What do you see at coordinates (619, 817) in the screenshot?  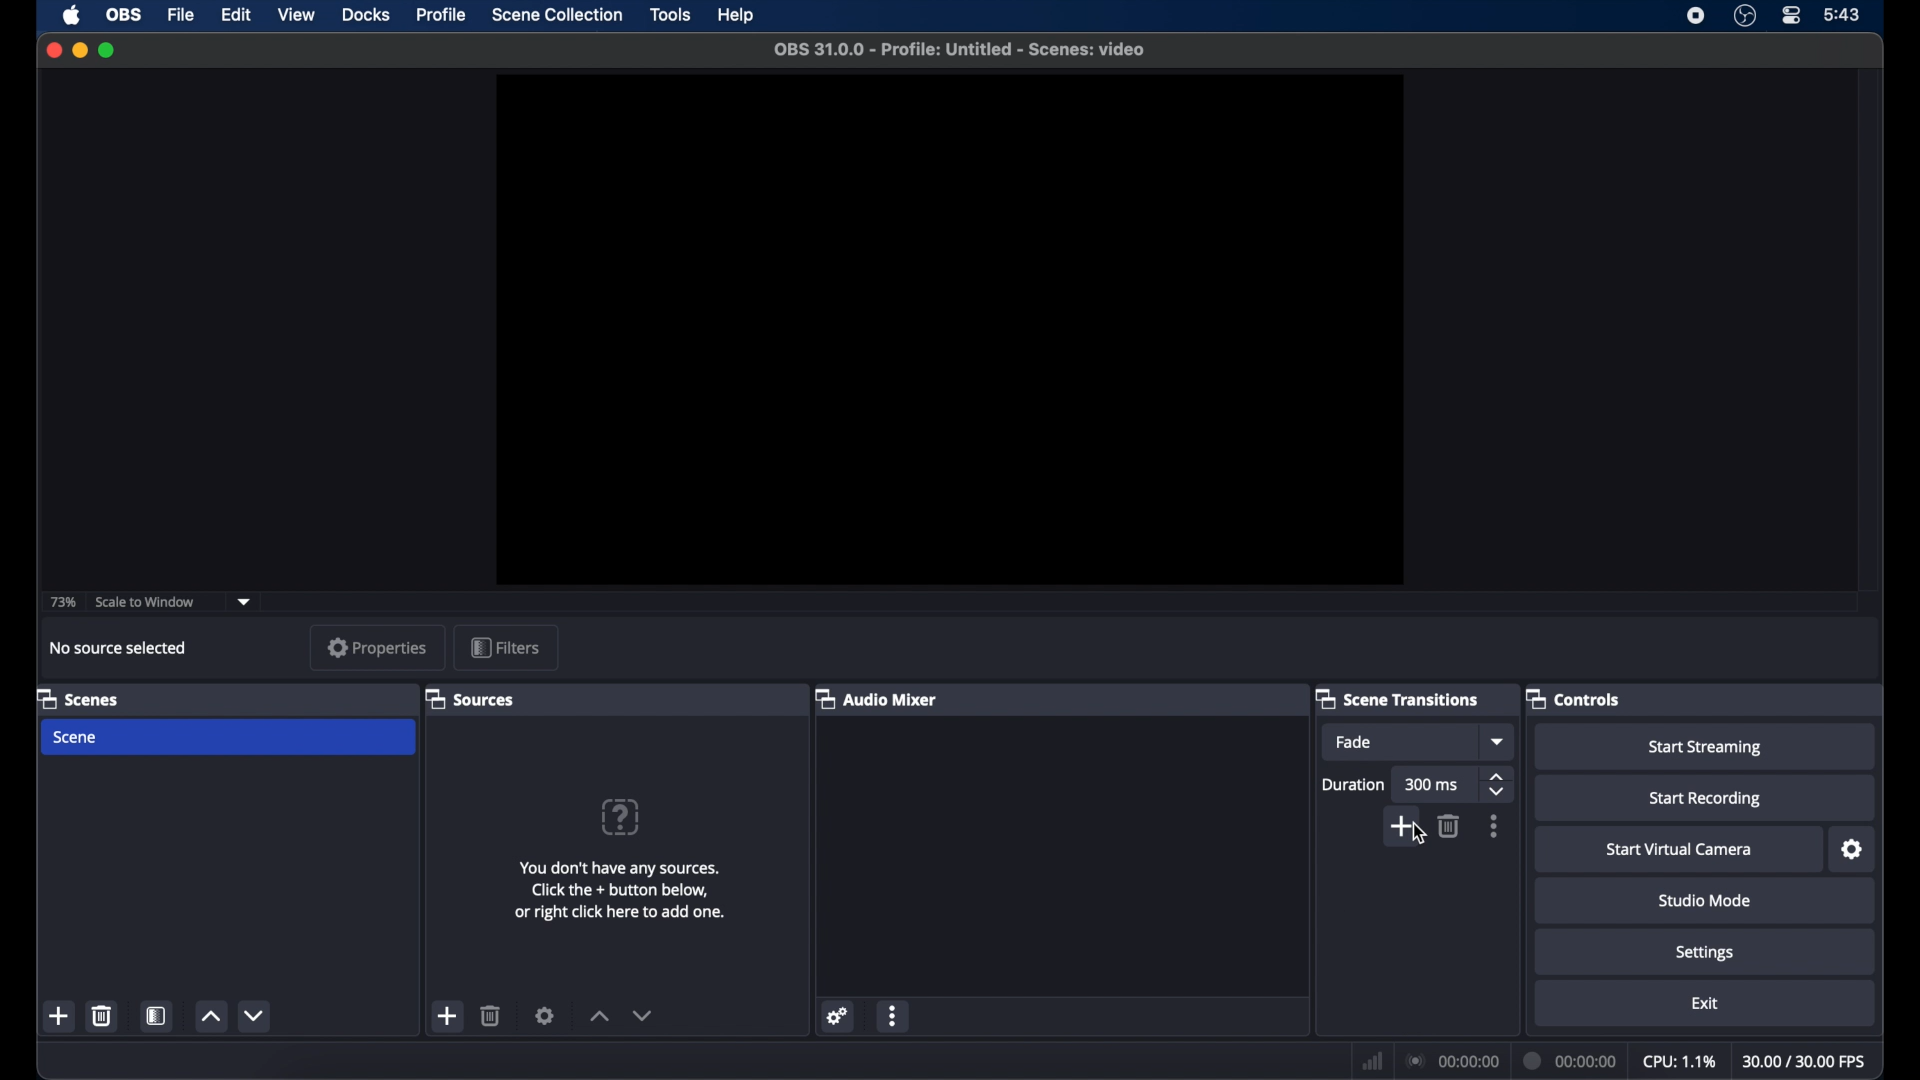 I see `question mark icon` at bounding box center [619, 817].